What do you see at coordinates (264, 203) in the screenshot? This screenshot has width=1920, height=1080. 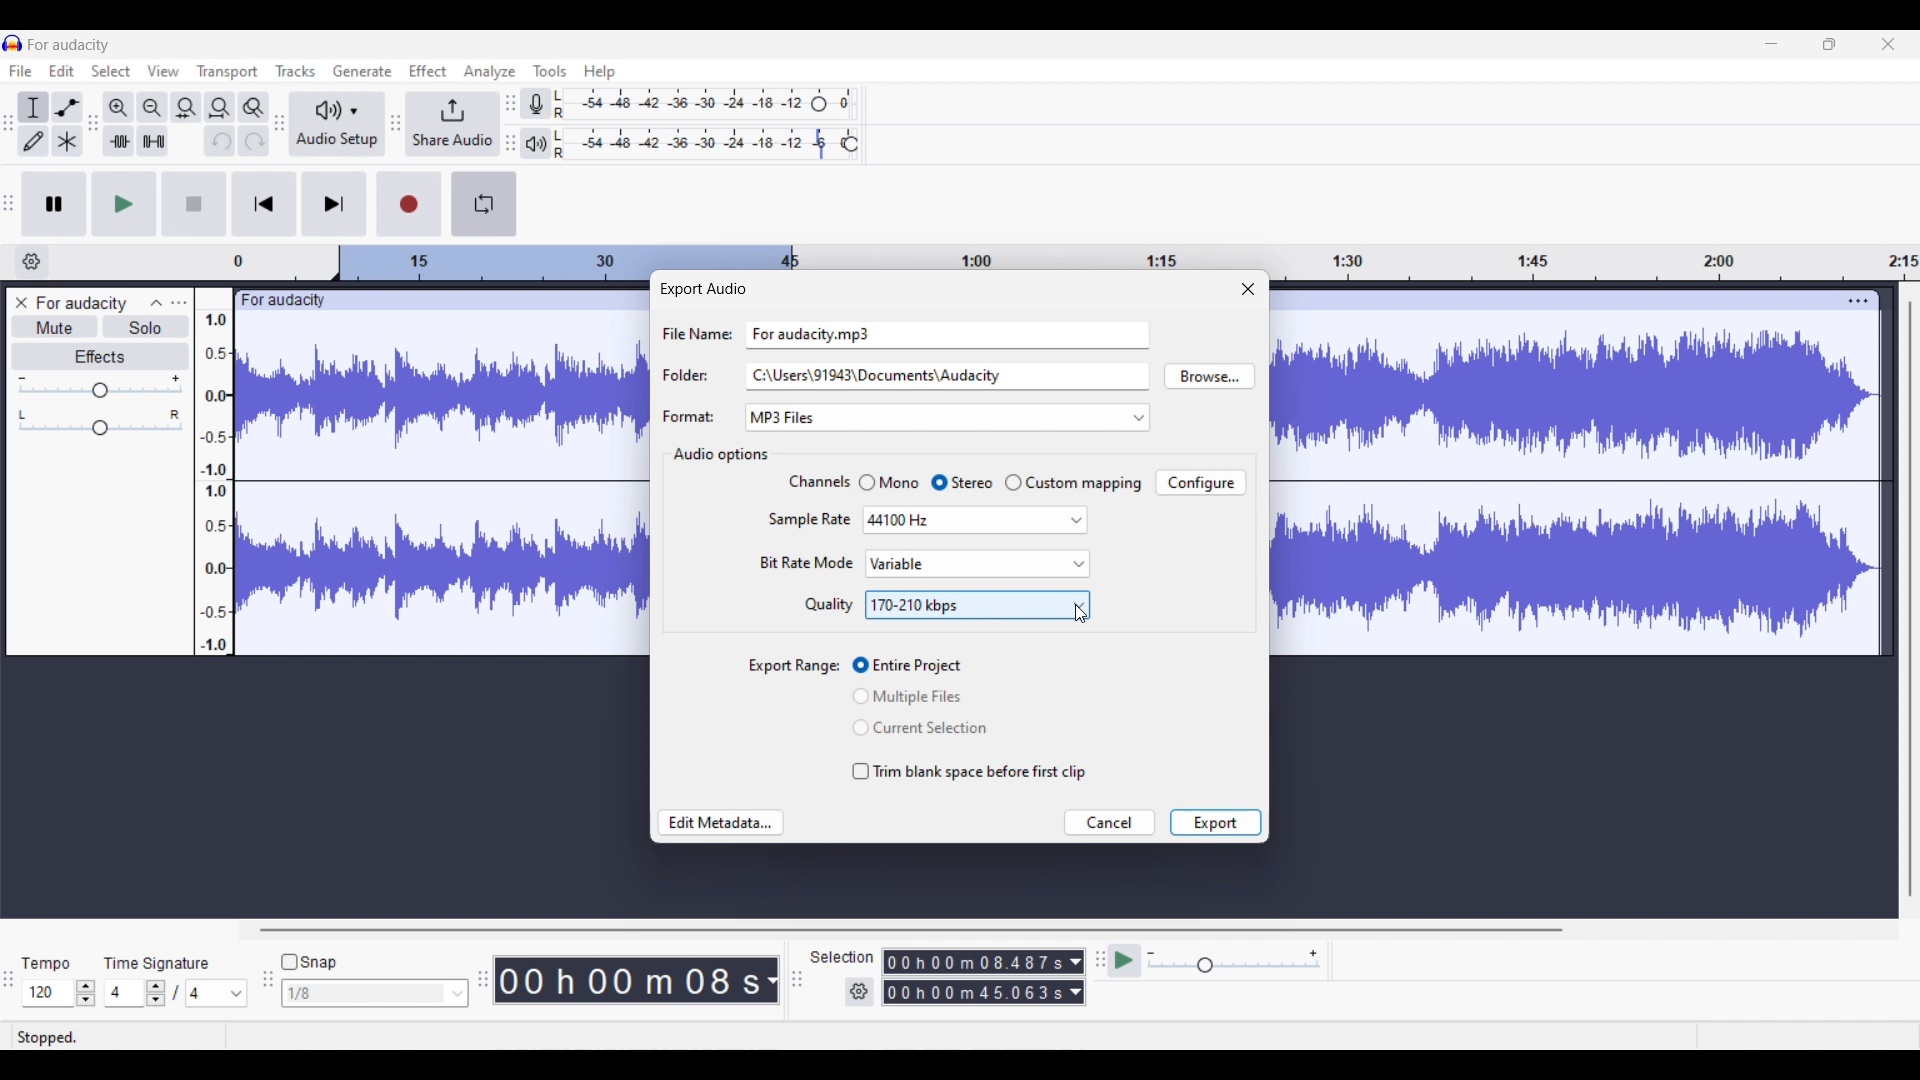 I see `Skip/Select to start` at bounding box center [264, 203].